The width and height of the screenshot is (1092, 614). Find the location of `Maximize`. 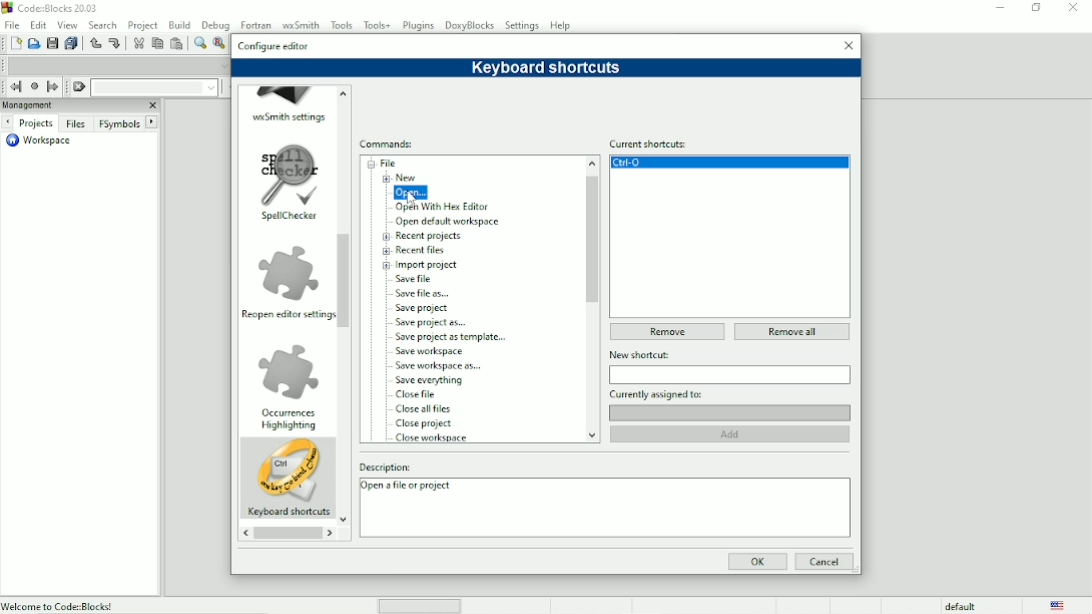

Maximize is located at coordinates (1035, 8).